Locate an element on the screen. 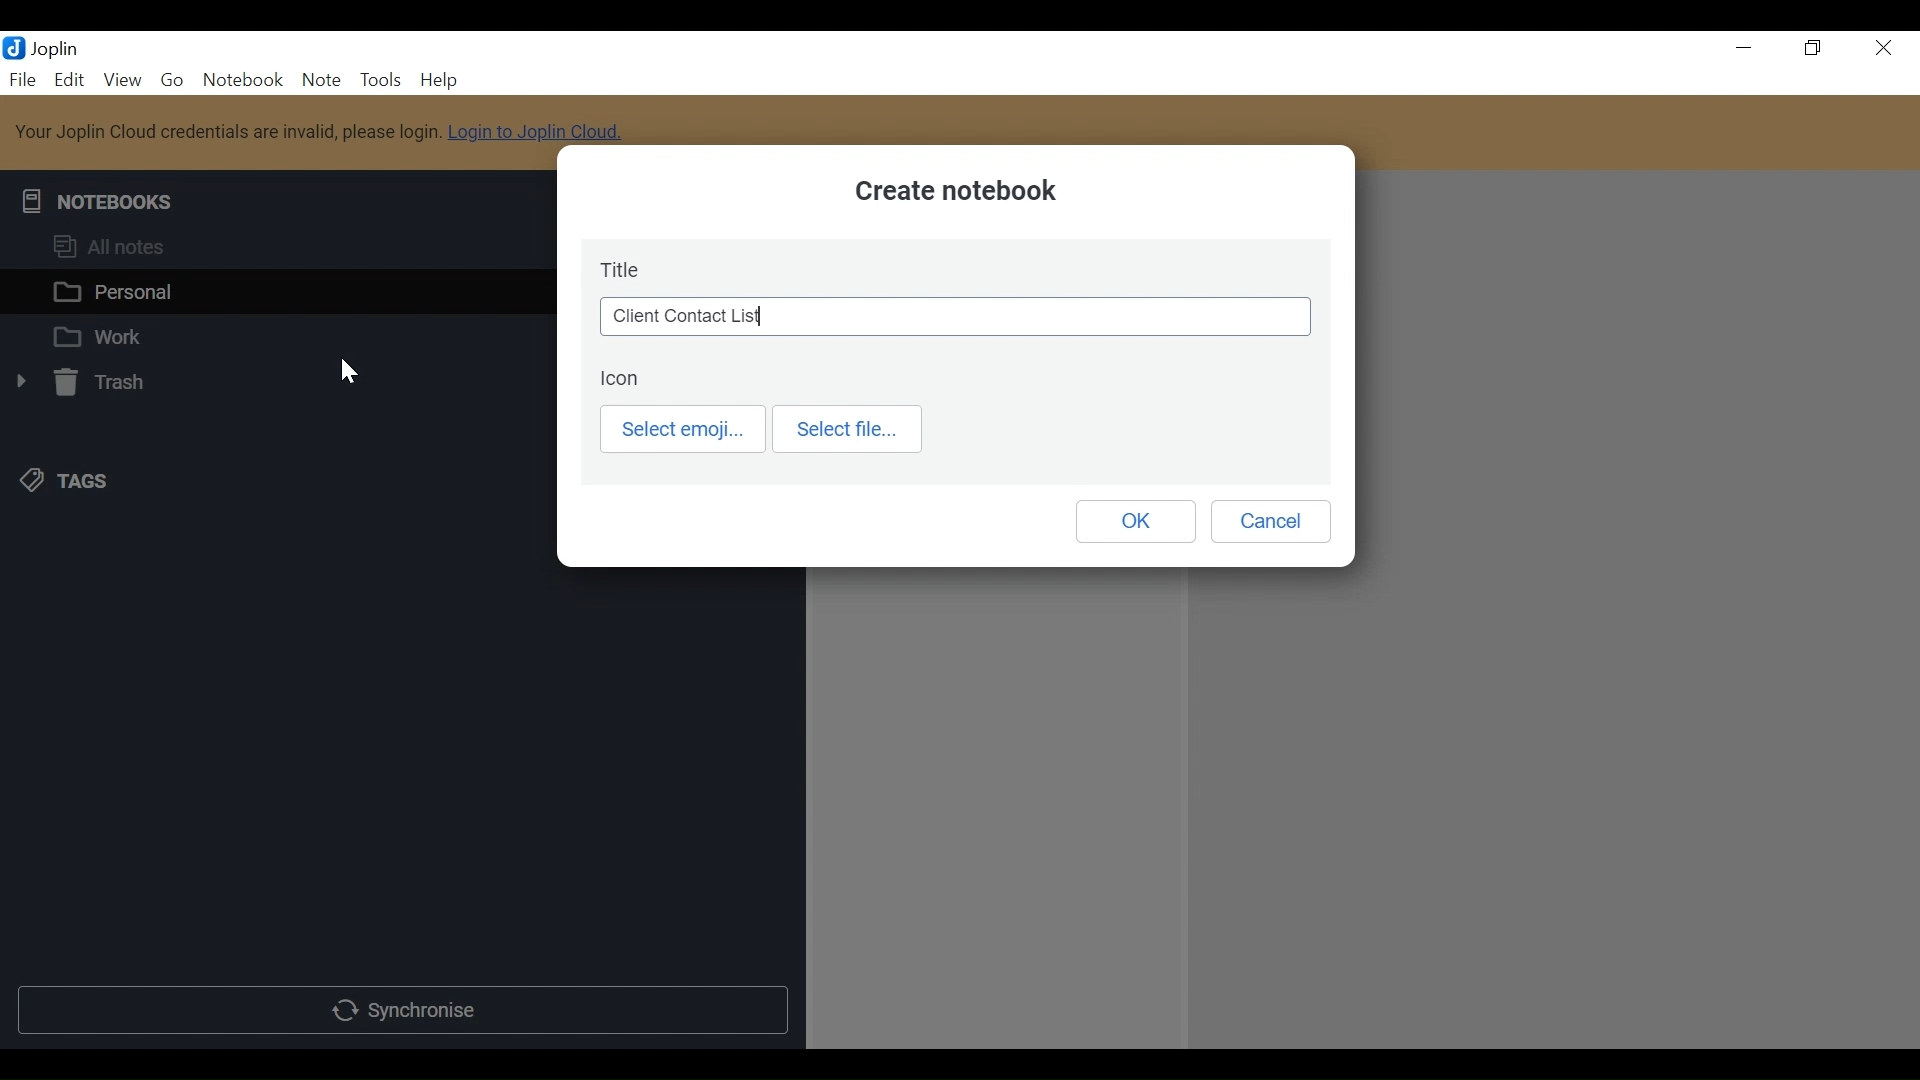 The image size is (1920, 1080). Trash is located at coordinates (84, 385).